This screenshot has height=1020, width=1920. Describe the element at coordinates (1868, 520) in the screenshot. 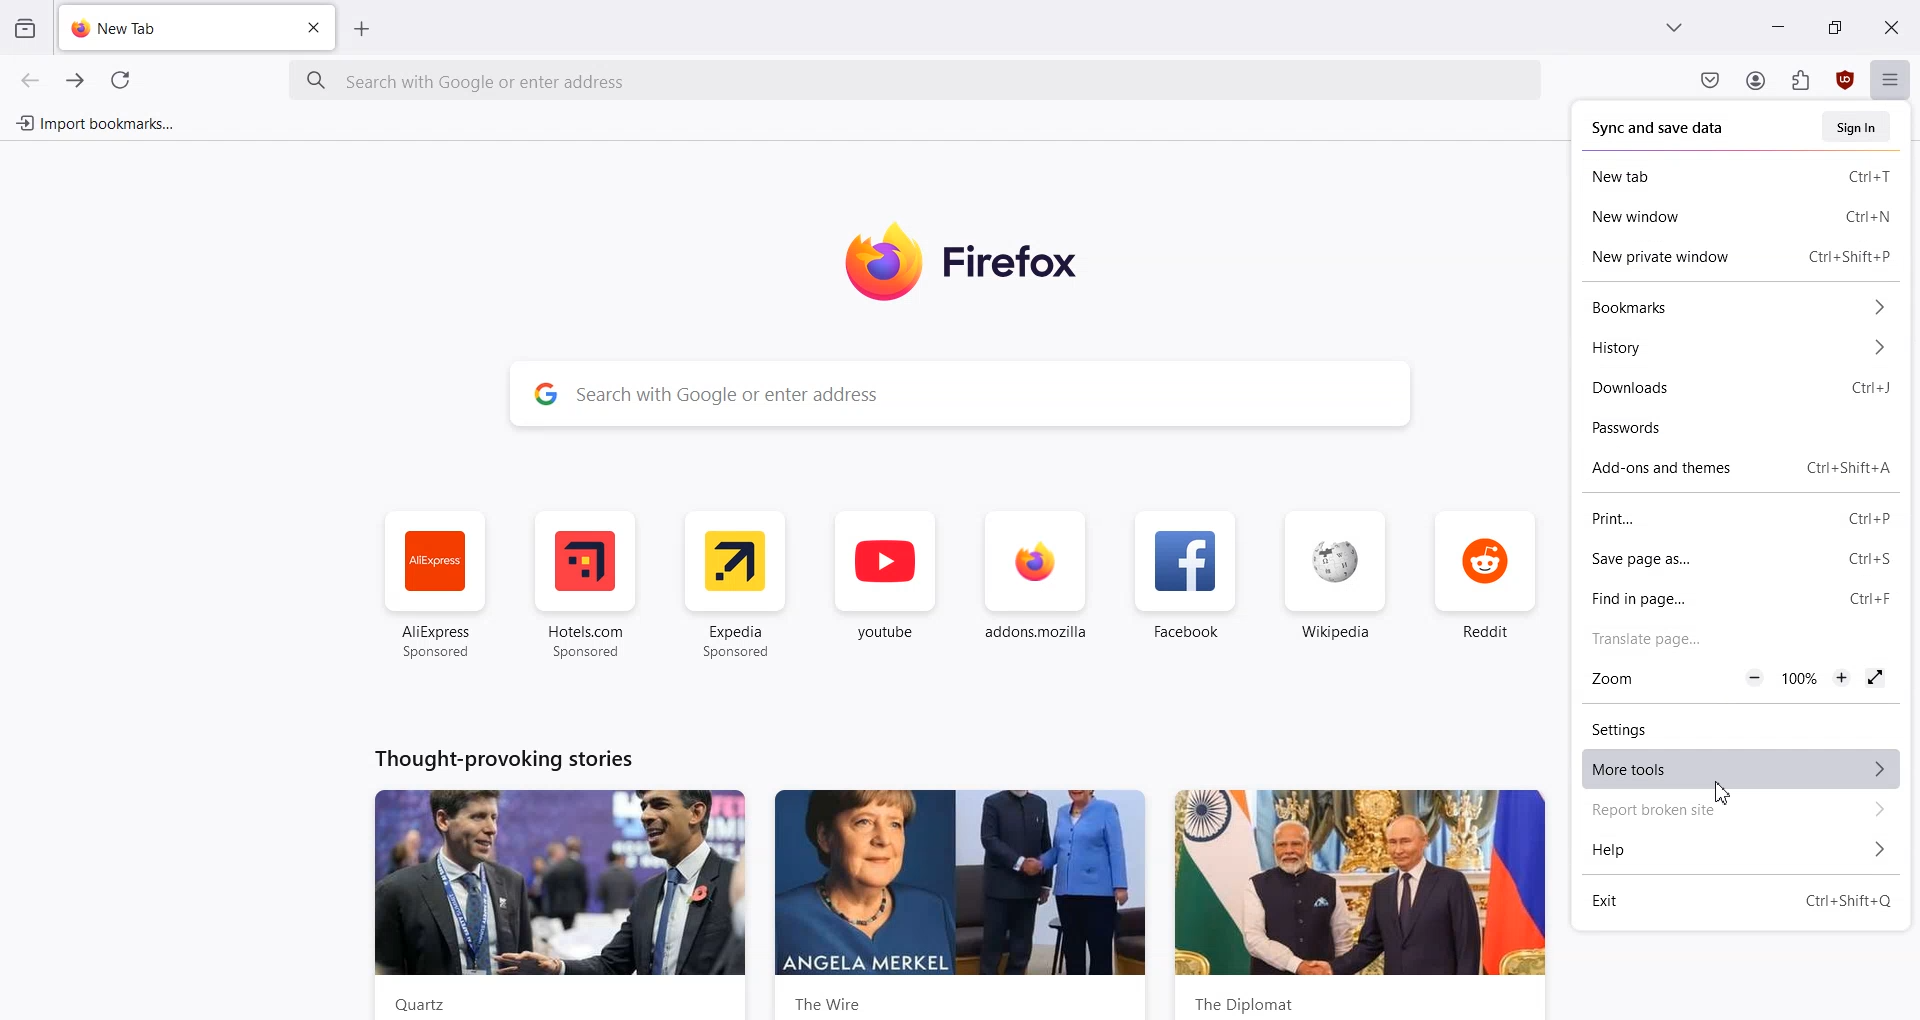

I see `Shortcut key` at that location.